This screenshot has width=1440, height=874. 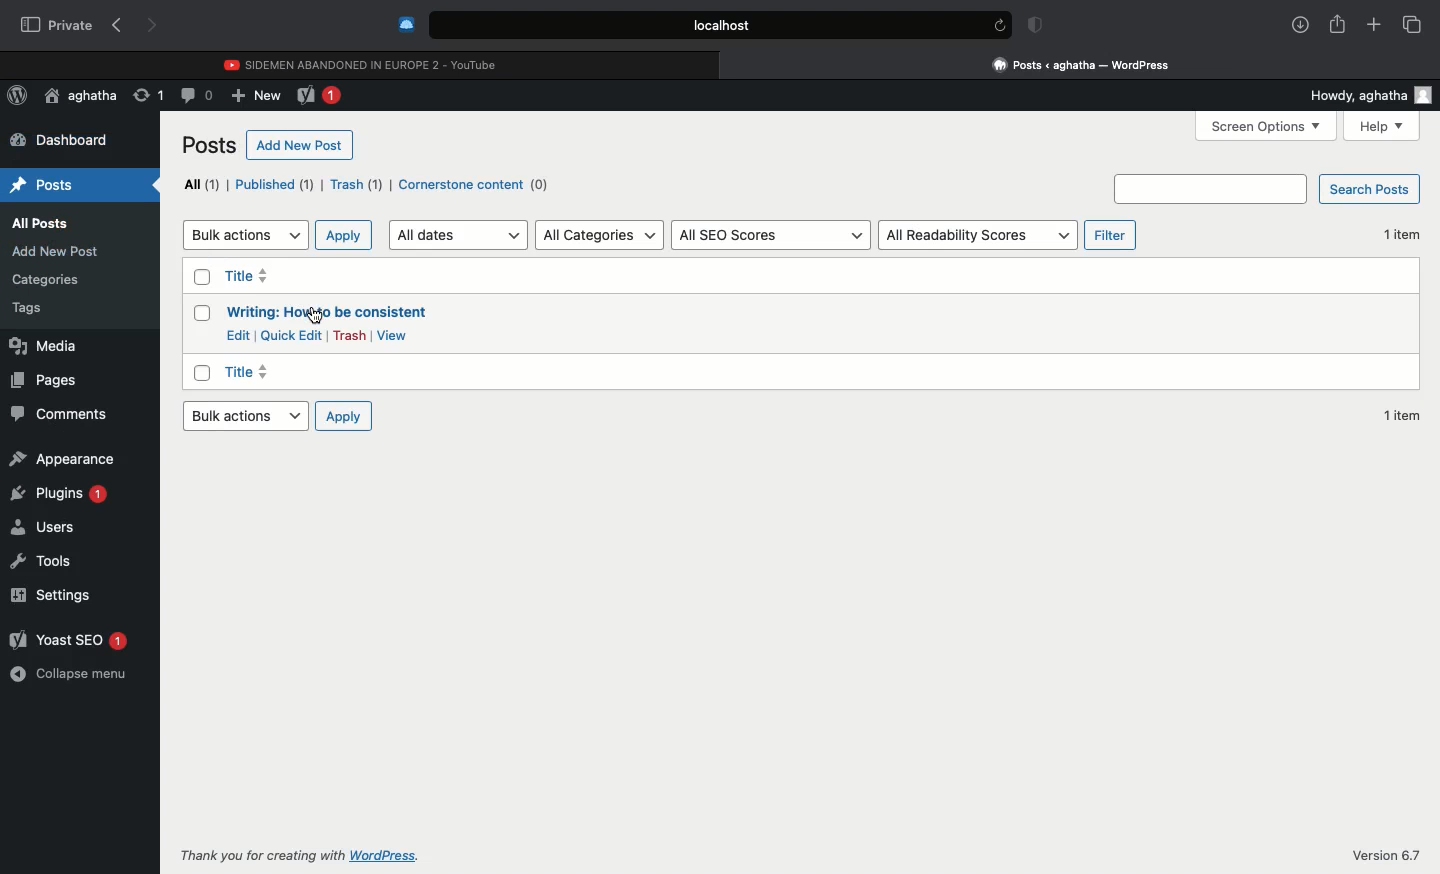 What do you see at coordinates (52, 280) in the screenshot?
I see `categories` at bounding box center [52, 280].